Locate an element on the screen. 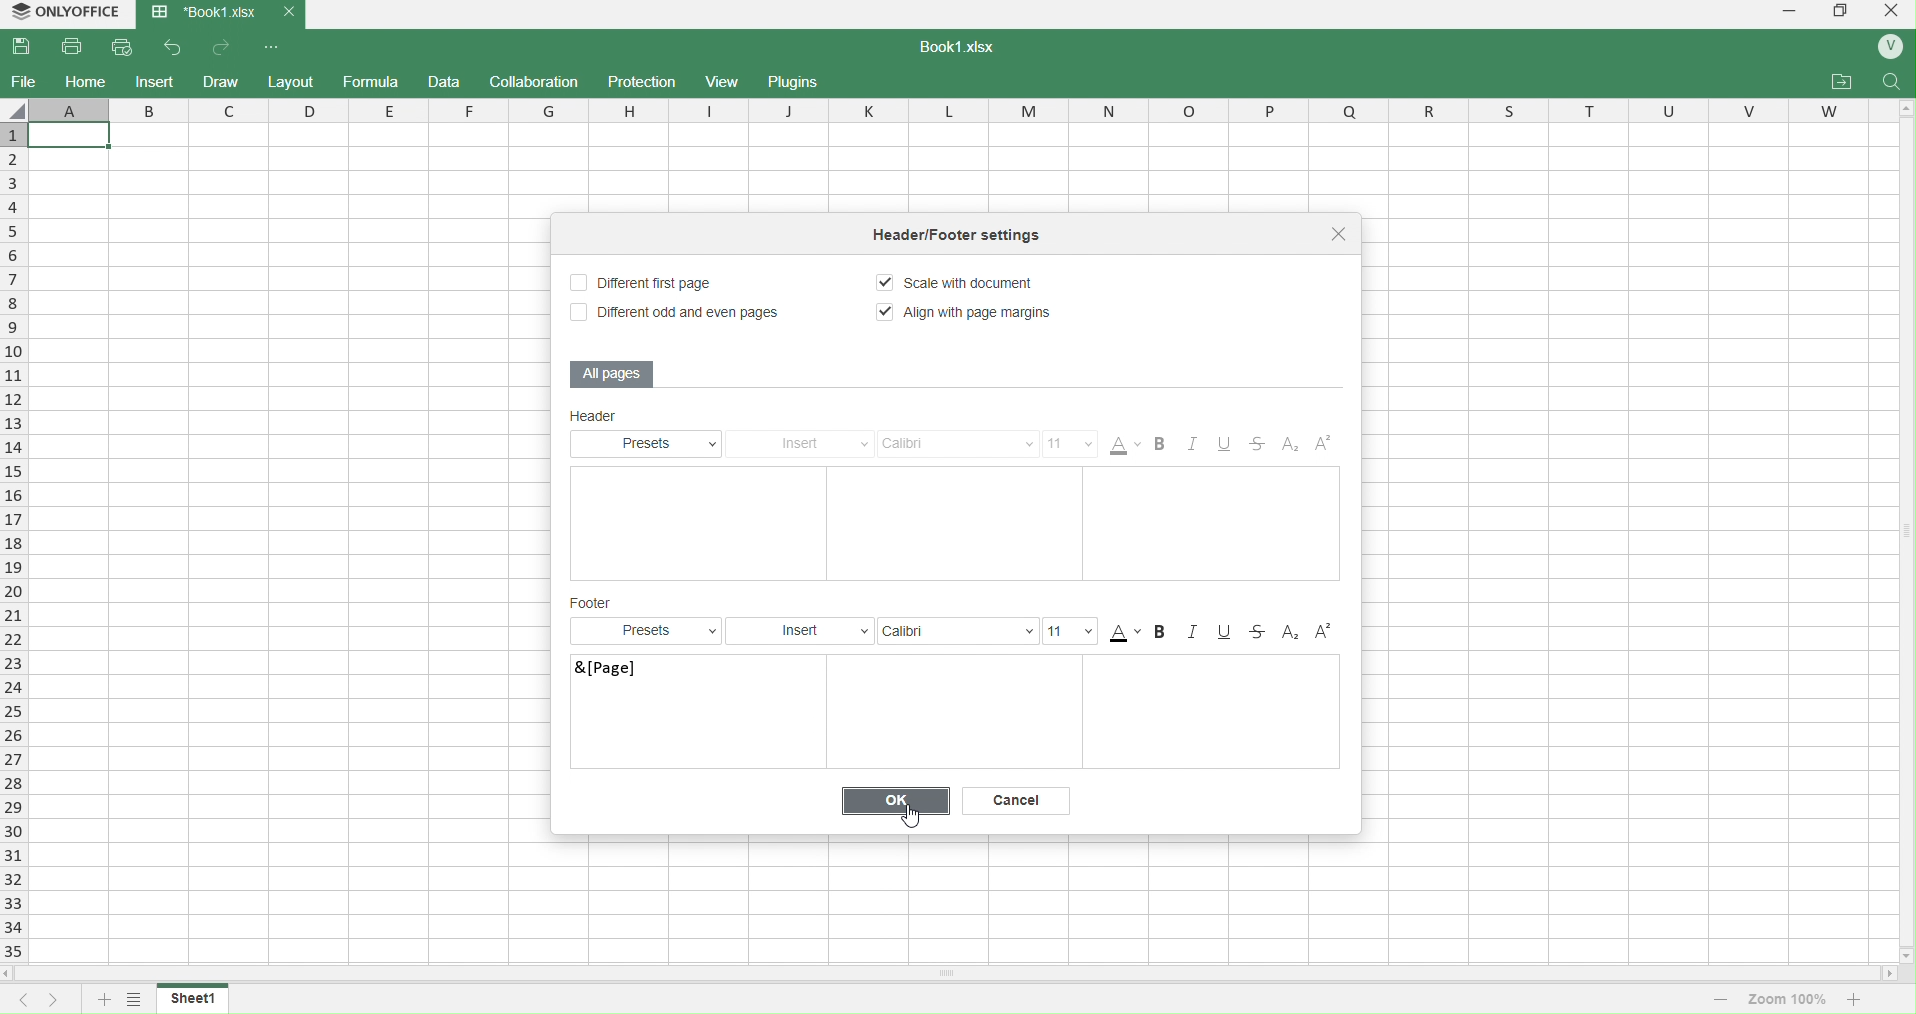 The height and width of the screenshot is (1014, 1916). data is located at coordinates (447, 83).